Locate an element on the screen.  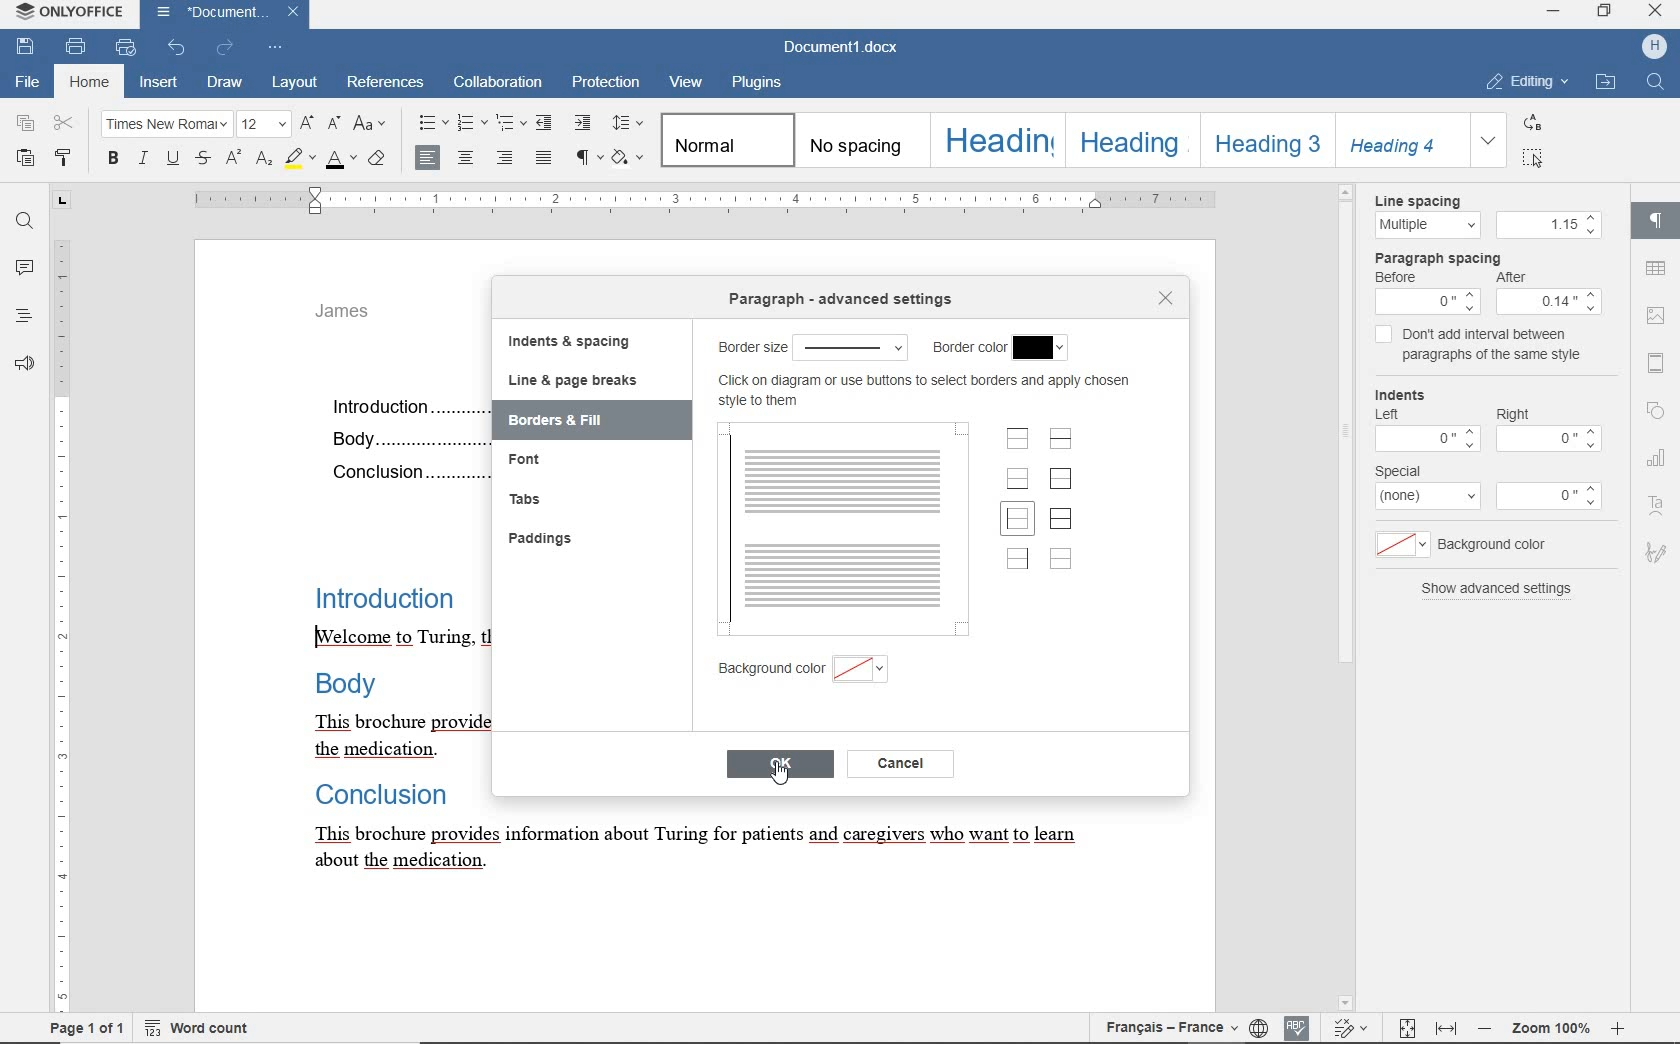
headings is located at coordinates (23, 318).